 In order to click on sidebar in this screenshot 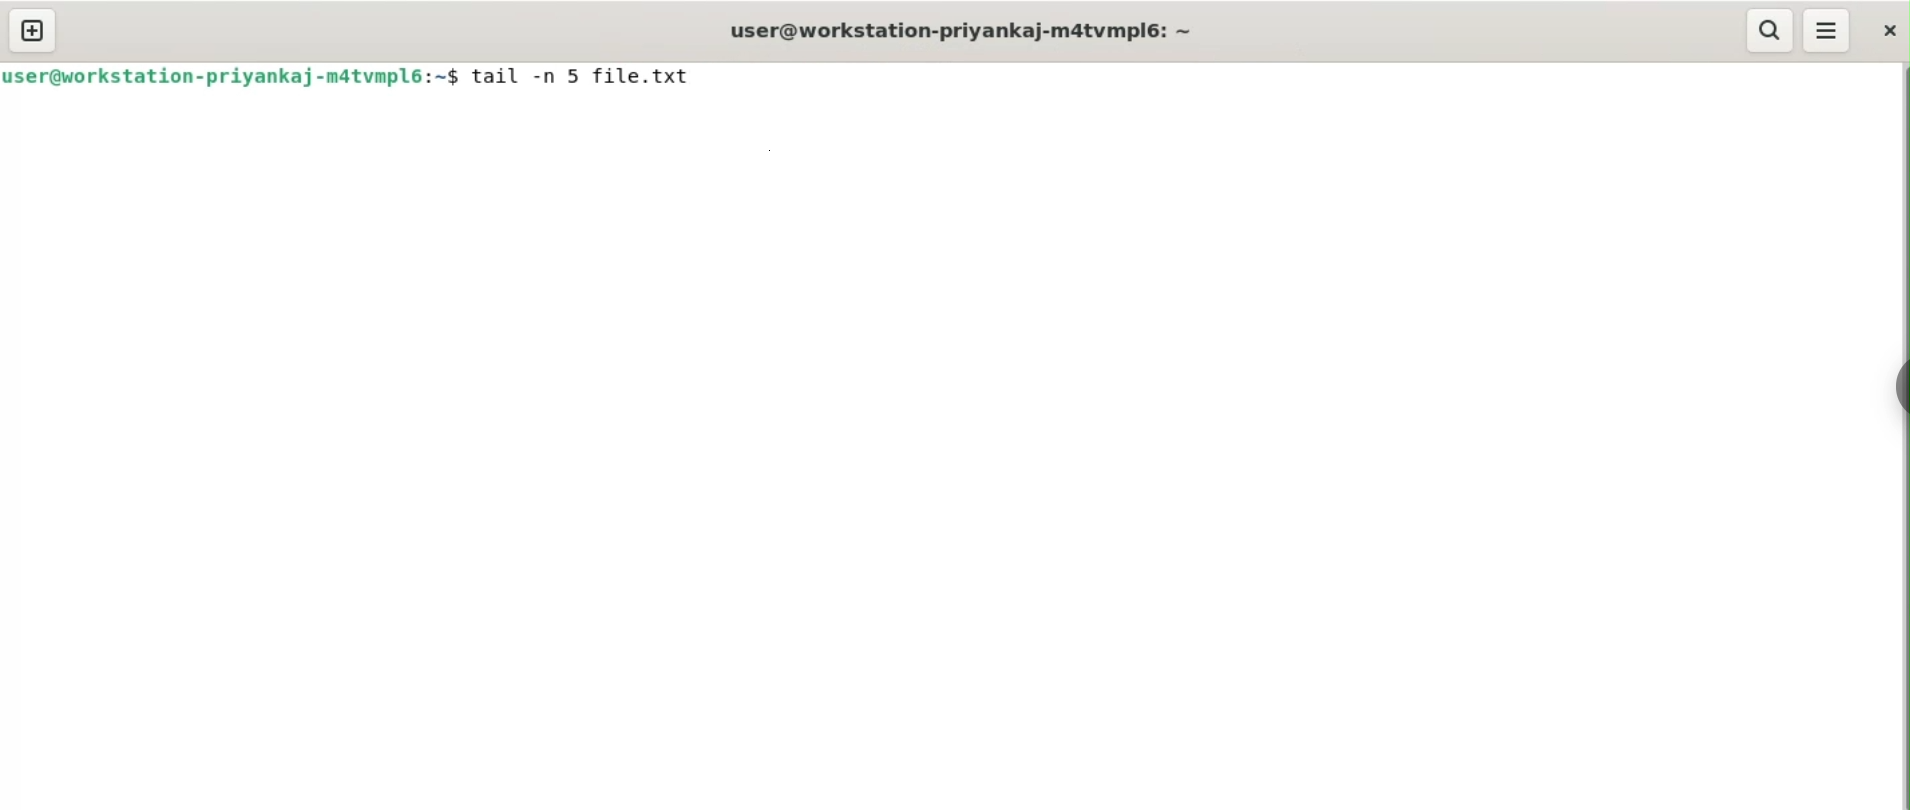, I will do `click(1900, 387)`.